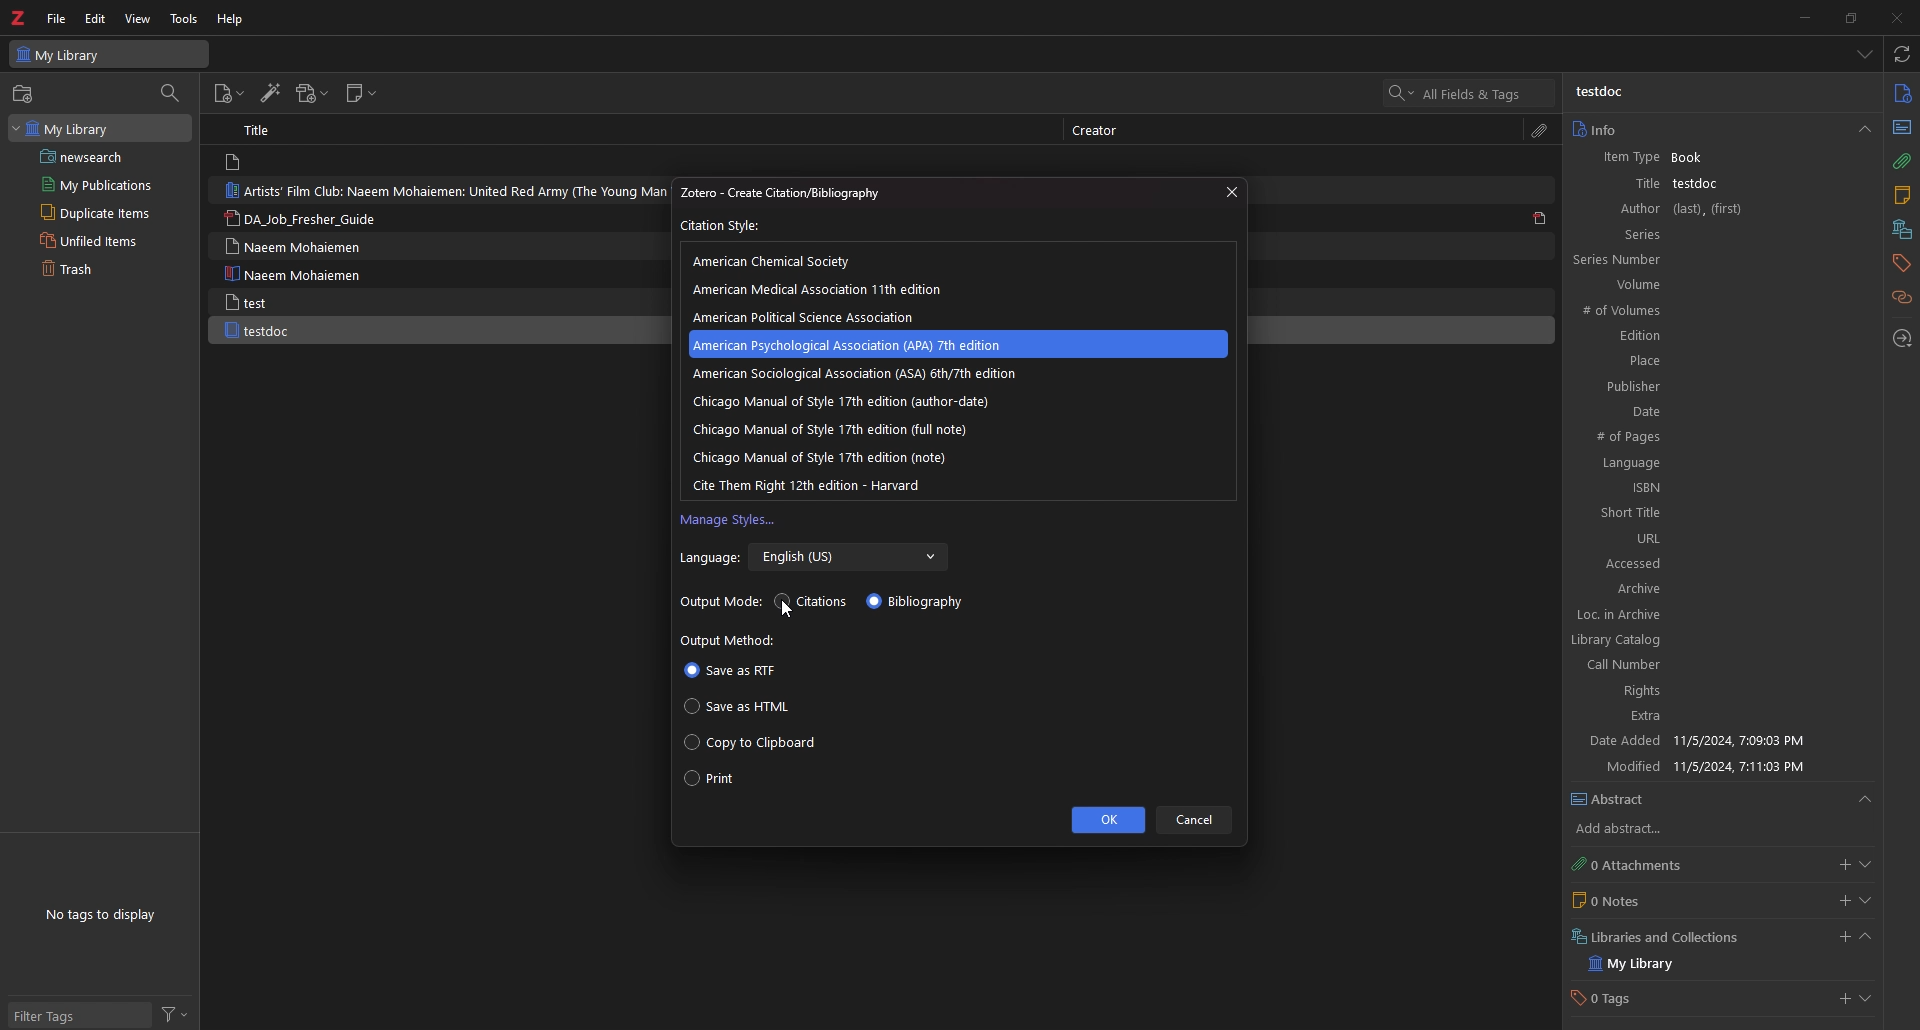  I want to click on tags, so click(1900, 263).